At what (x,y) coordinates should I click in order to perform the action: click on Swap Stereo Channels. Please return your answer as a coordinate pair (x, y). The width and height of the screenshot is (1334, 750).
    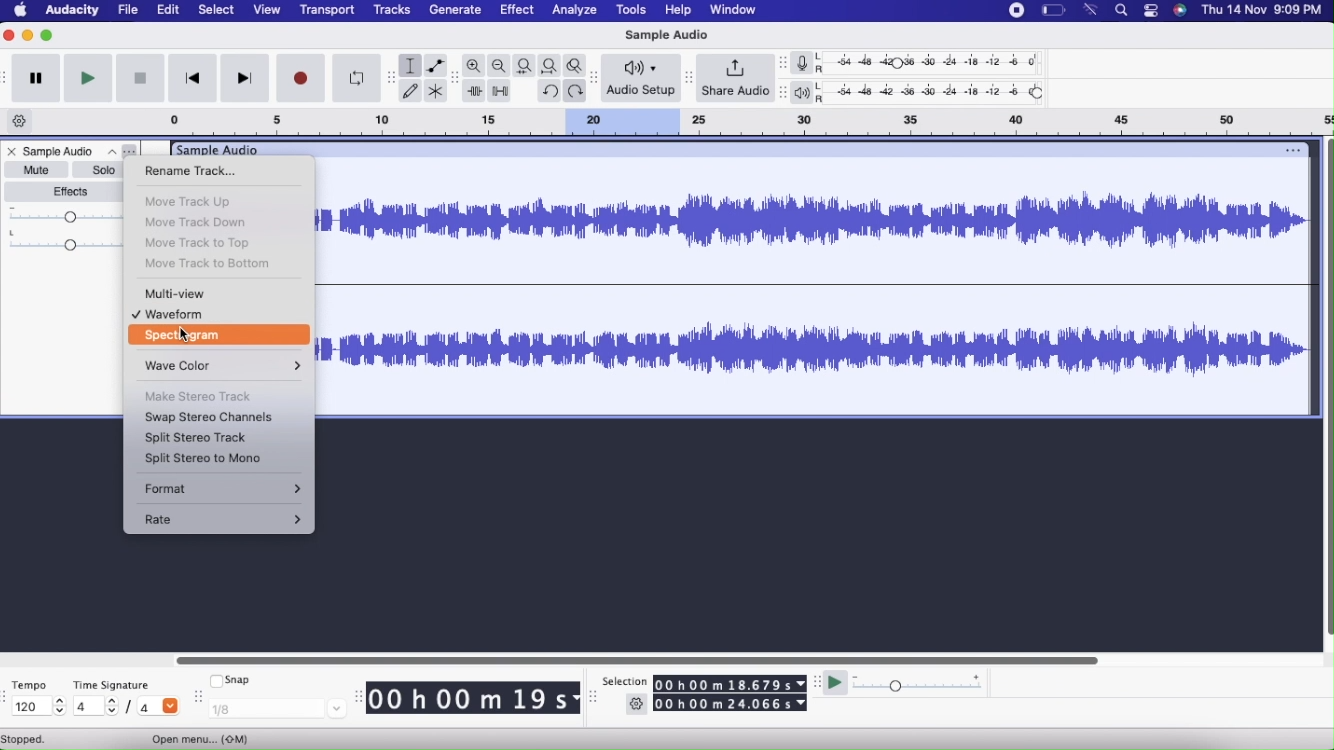
    Looking at the image, I should click on (210, 418).